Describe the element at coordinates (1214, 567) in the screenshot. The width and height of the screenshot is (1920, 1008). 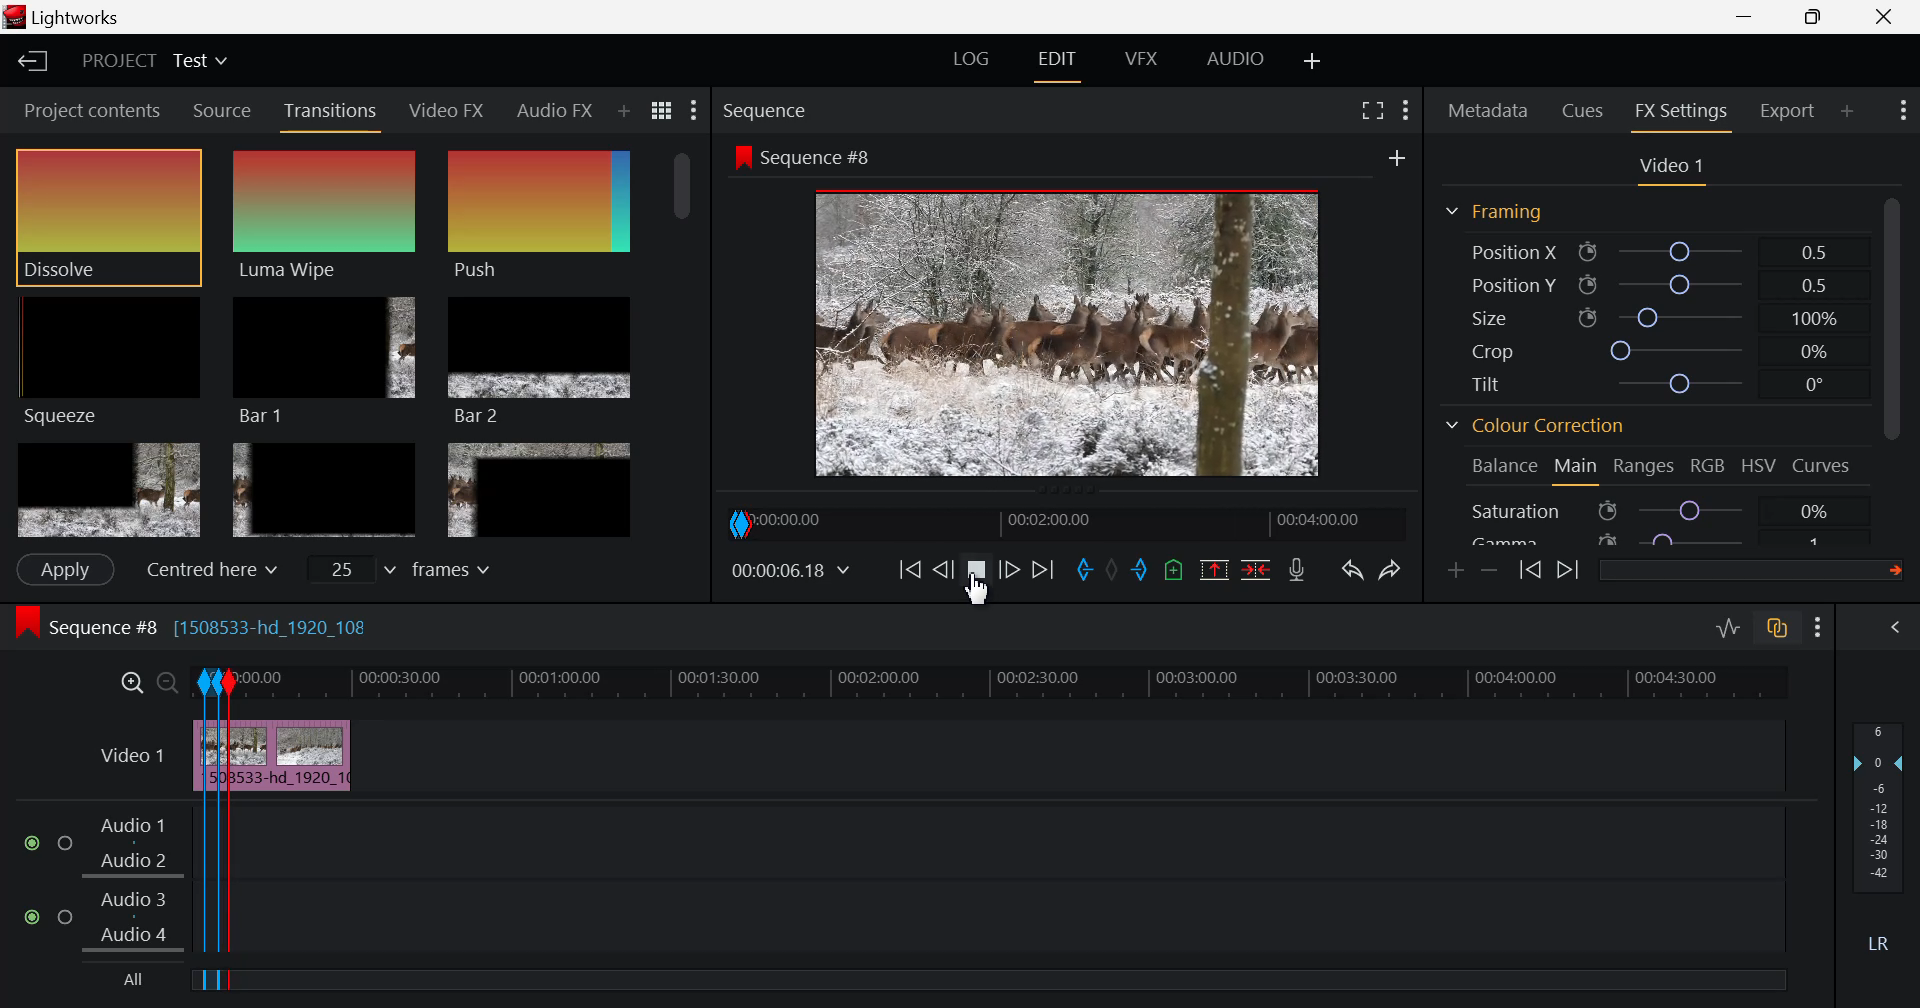
I see `Remove the marked section` at that location.